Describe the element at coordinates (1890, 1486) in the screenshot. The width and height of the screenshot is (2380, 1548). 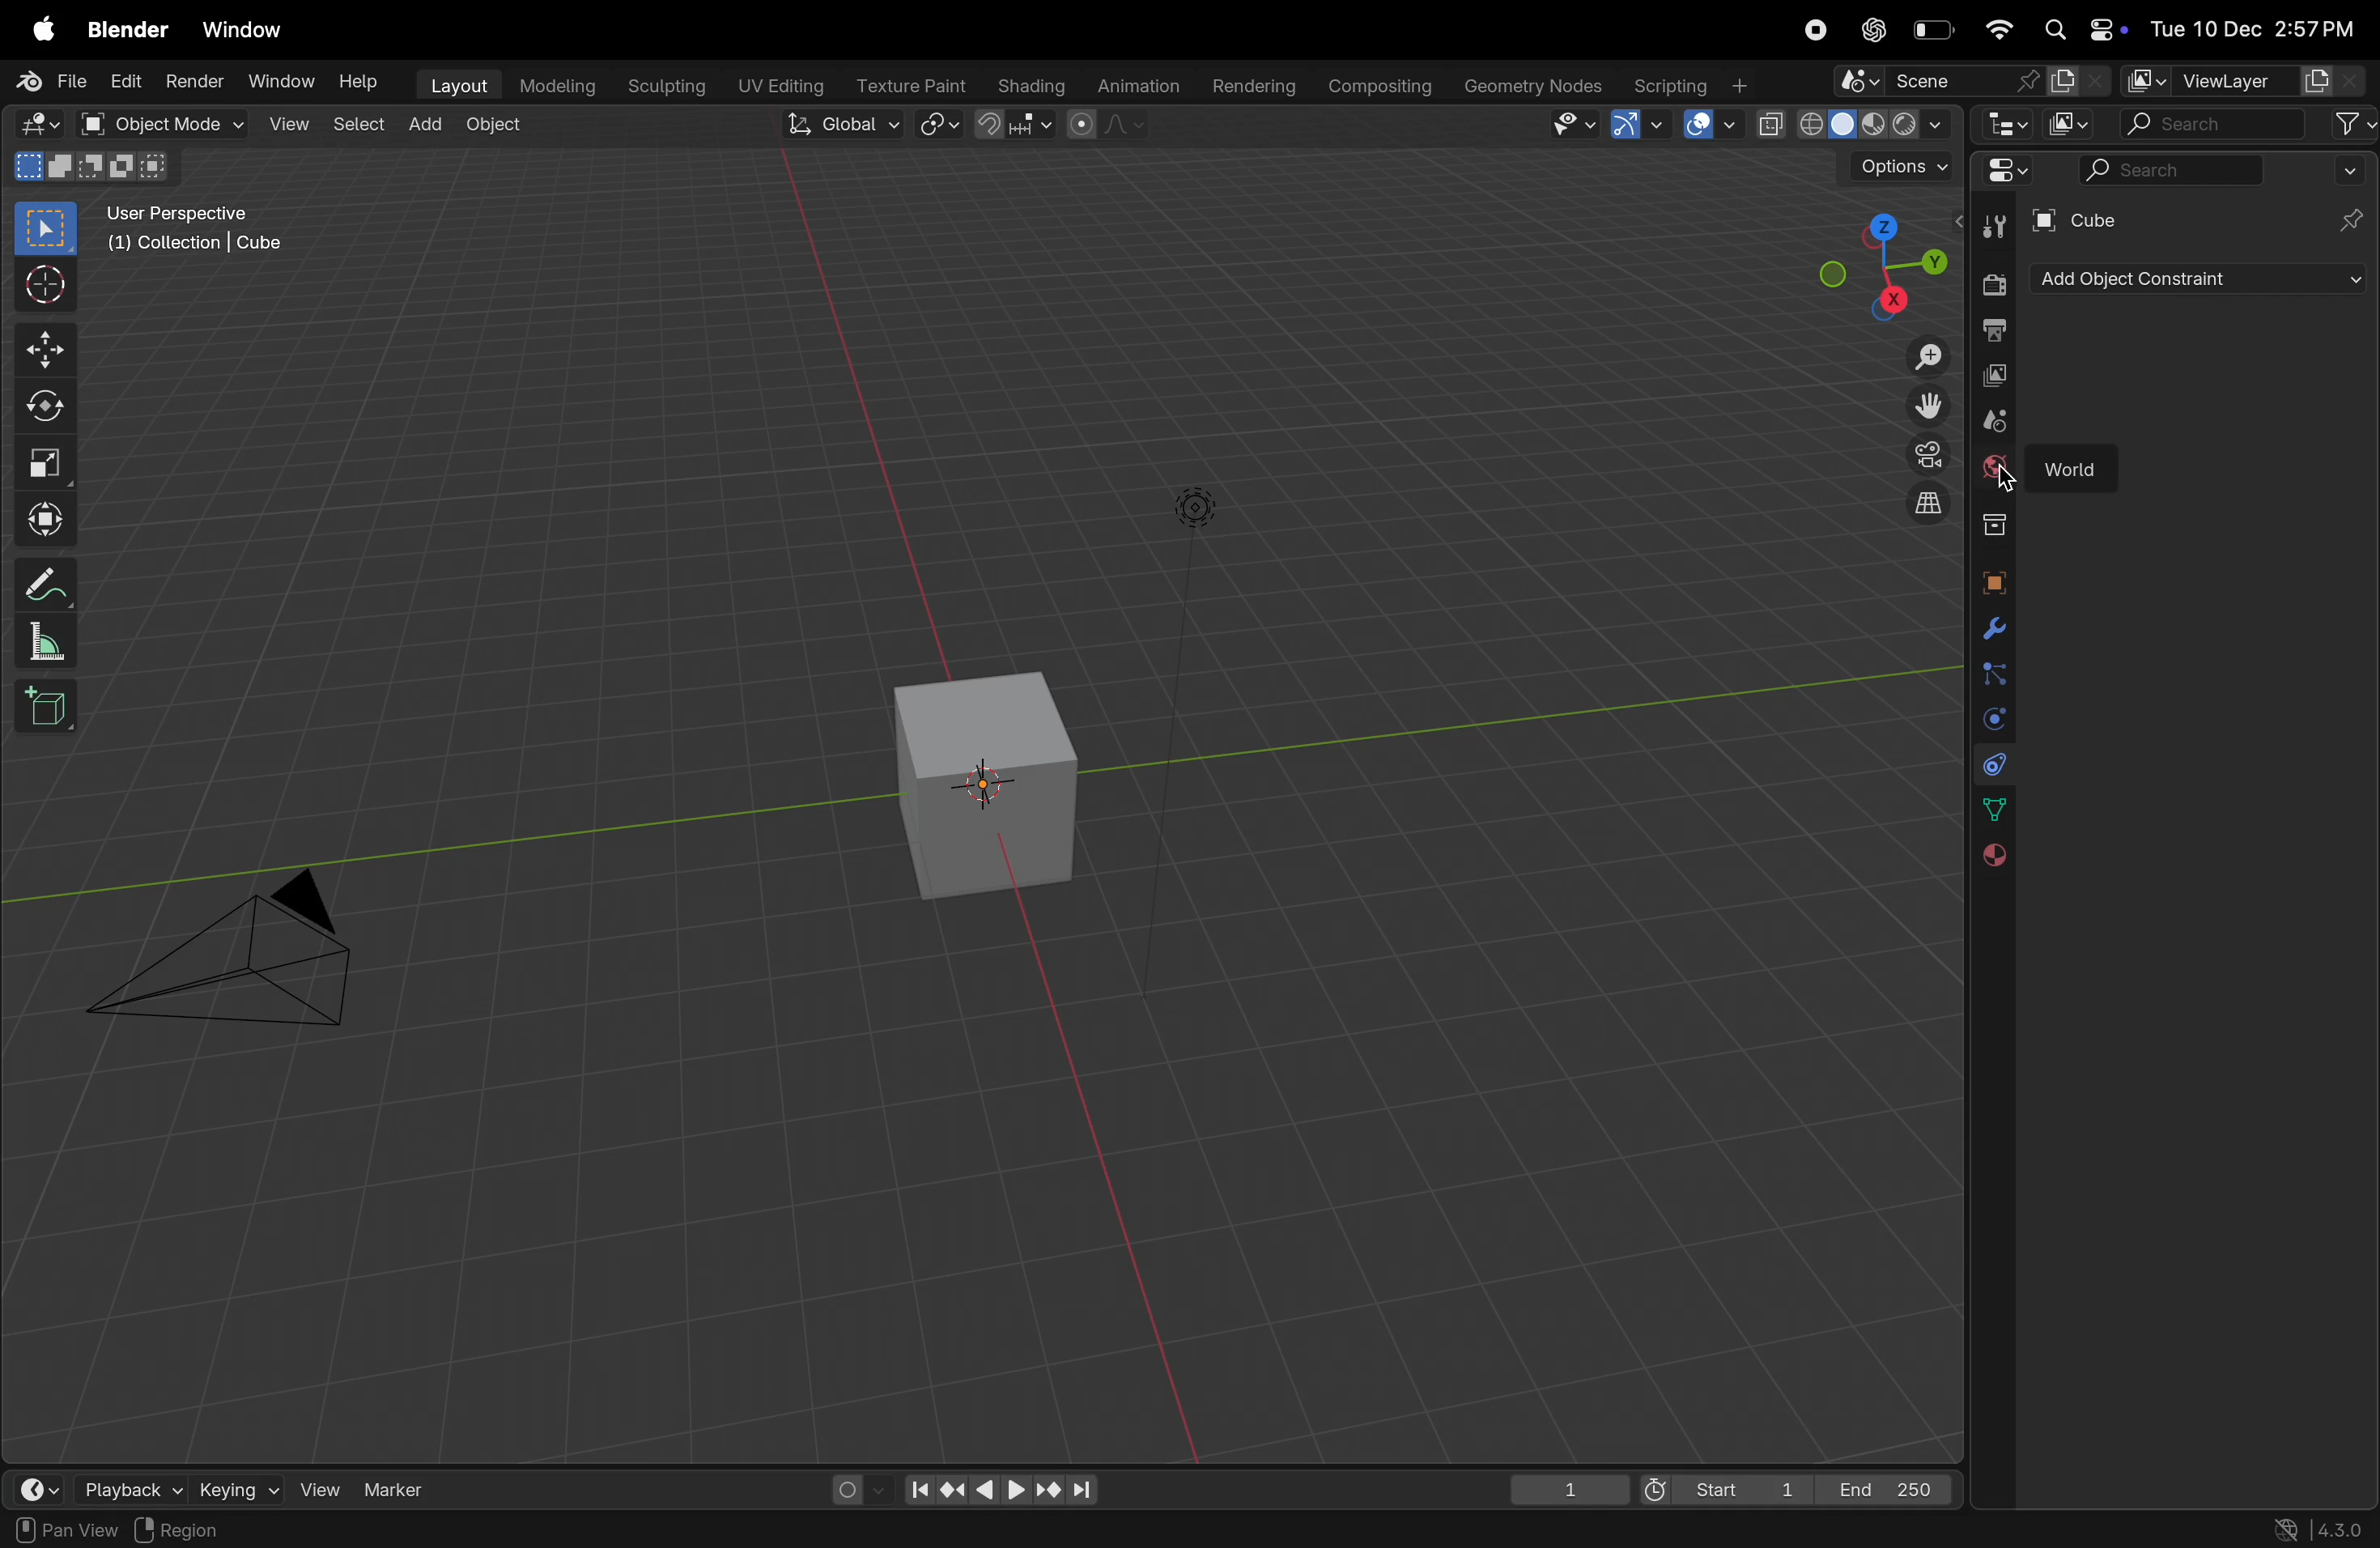
I see `End` at that location.